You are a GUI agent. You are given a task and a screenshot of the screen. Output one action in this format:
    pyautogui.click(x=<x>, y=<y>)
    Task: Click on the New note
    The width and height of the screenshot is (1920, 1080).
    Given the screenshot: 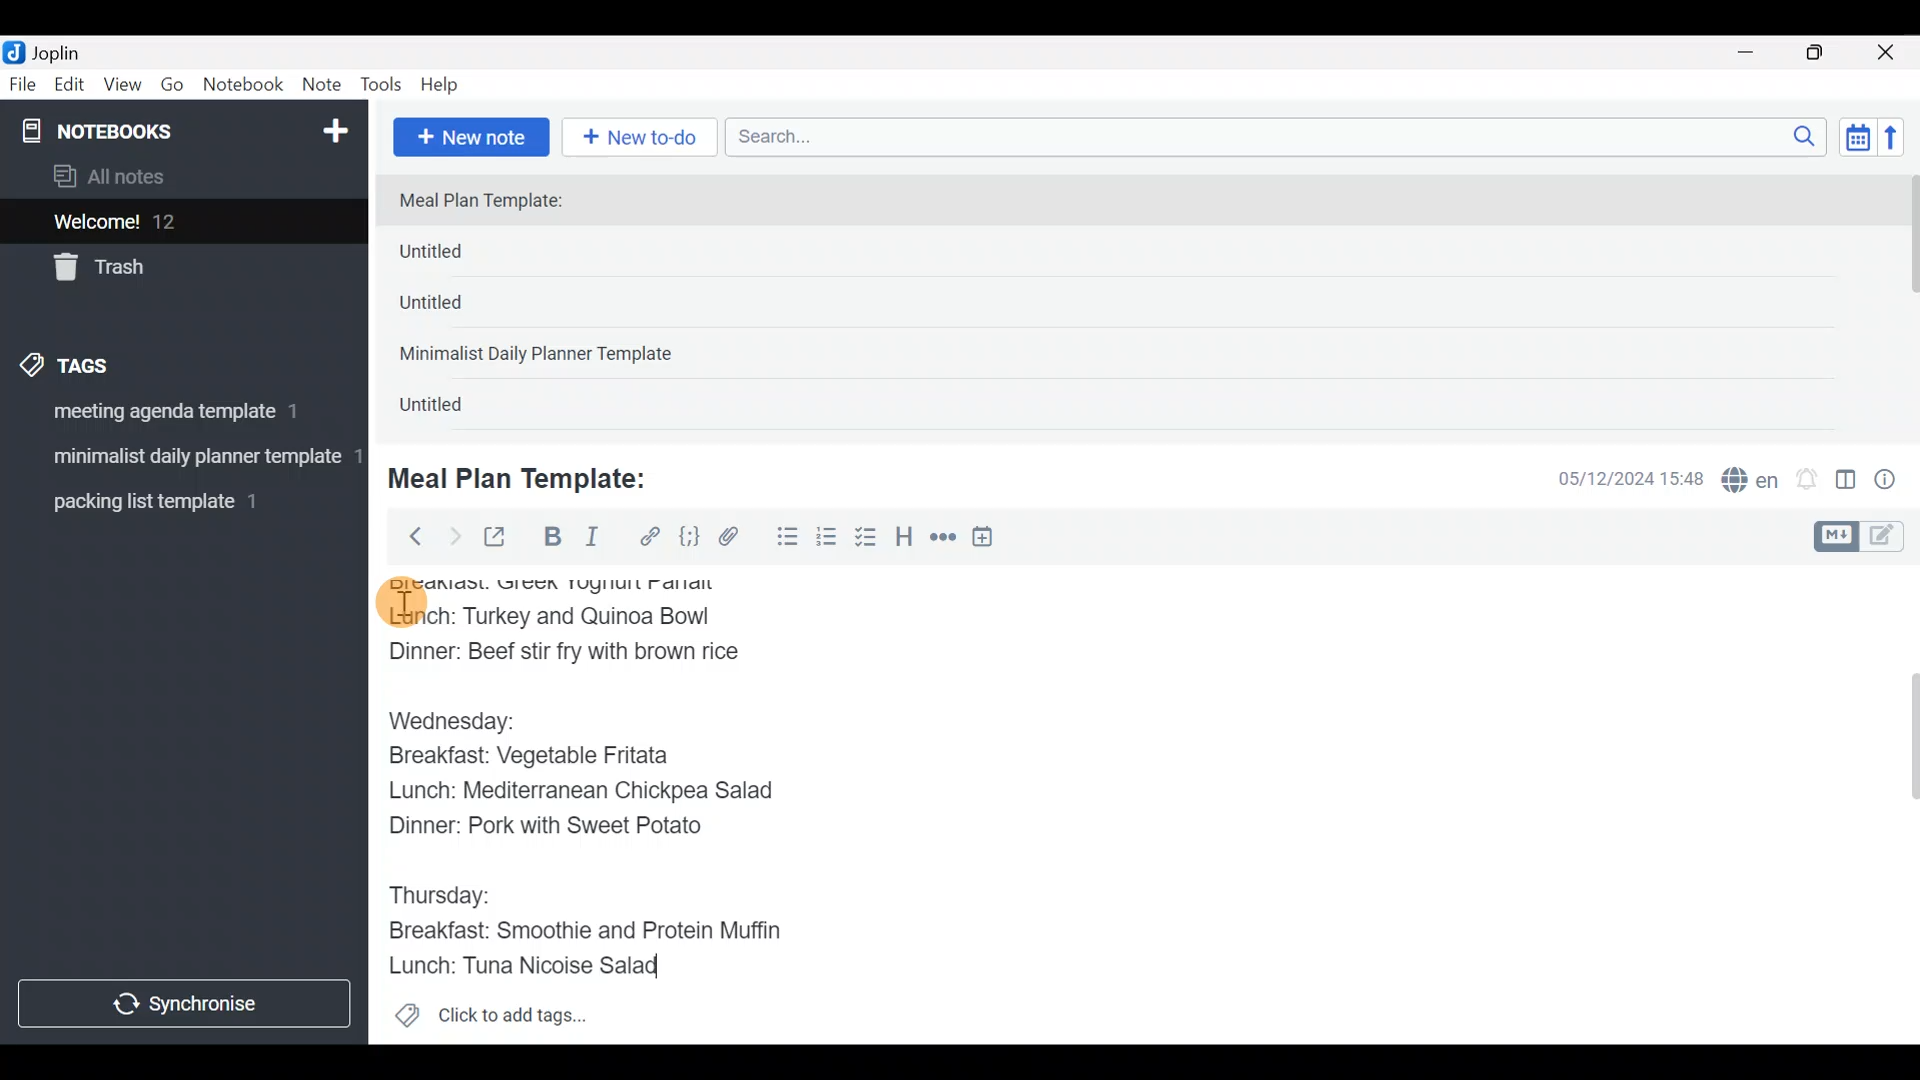 What is the action you would take?
    pyautogui.click(x=469, y=135)
    